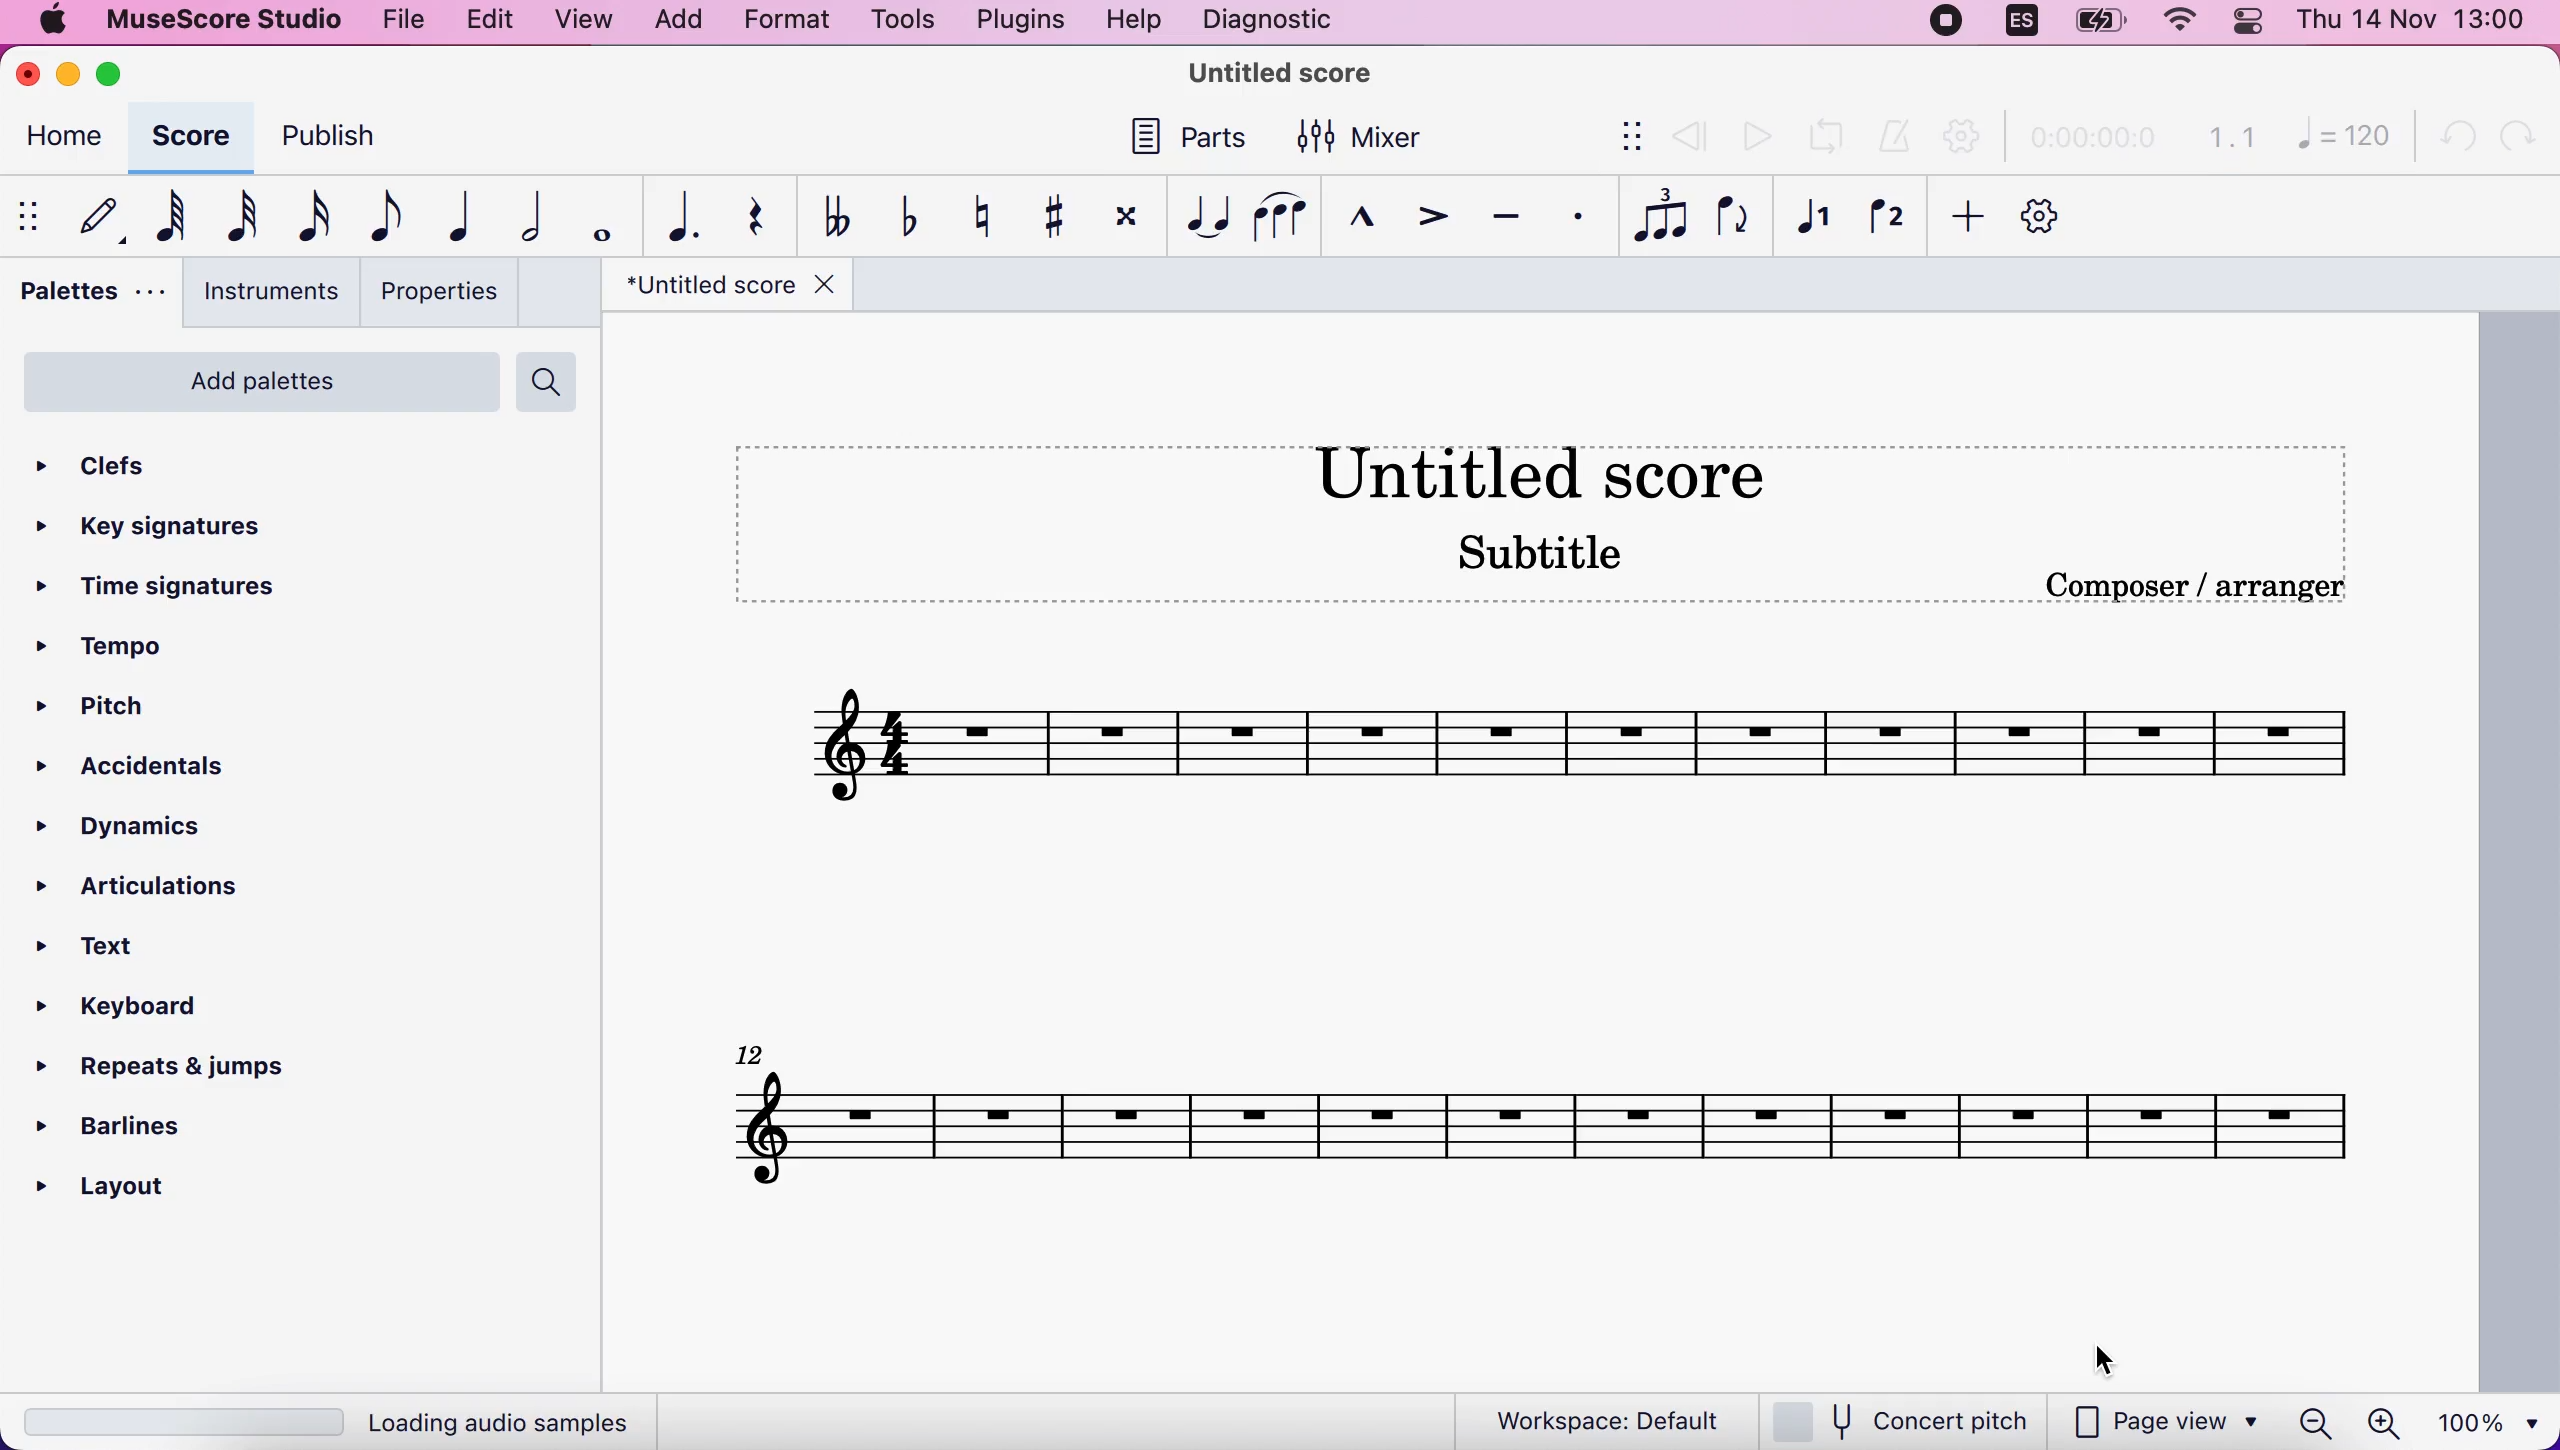  Describe the element at coordinates (1611, 1418) in the screenshot. I see `workspace default` at that location.